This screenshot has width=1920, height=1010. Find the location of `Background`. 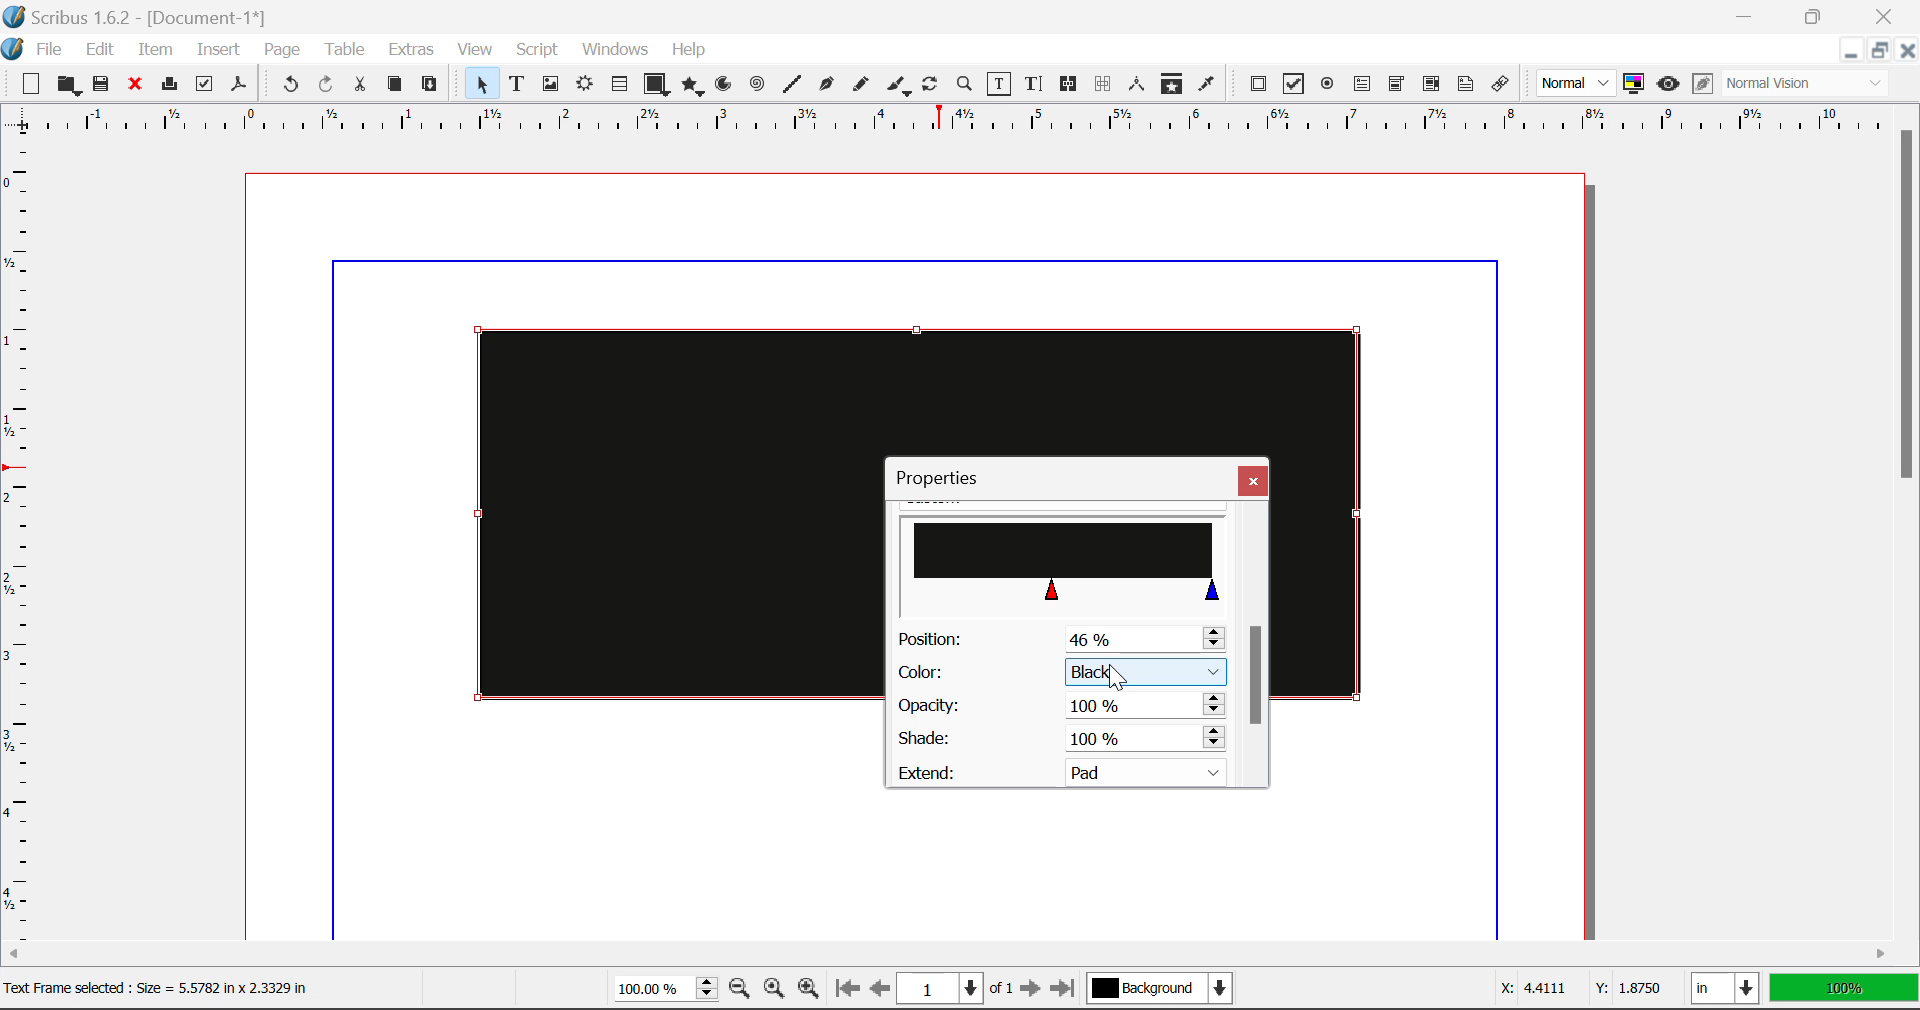

Background is located at coordinates (1165, 991).